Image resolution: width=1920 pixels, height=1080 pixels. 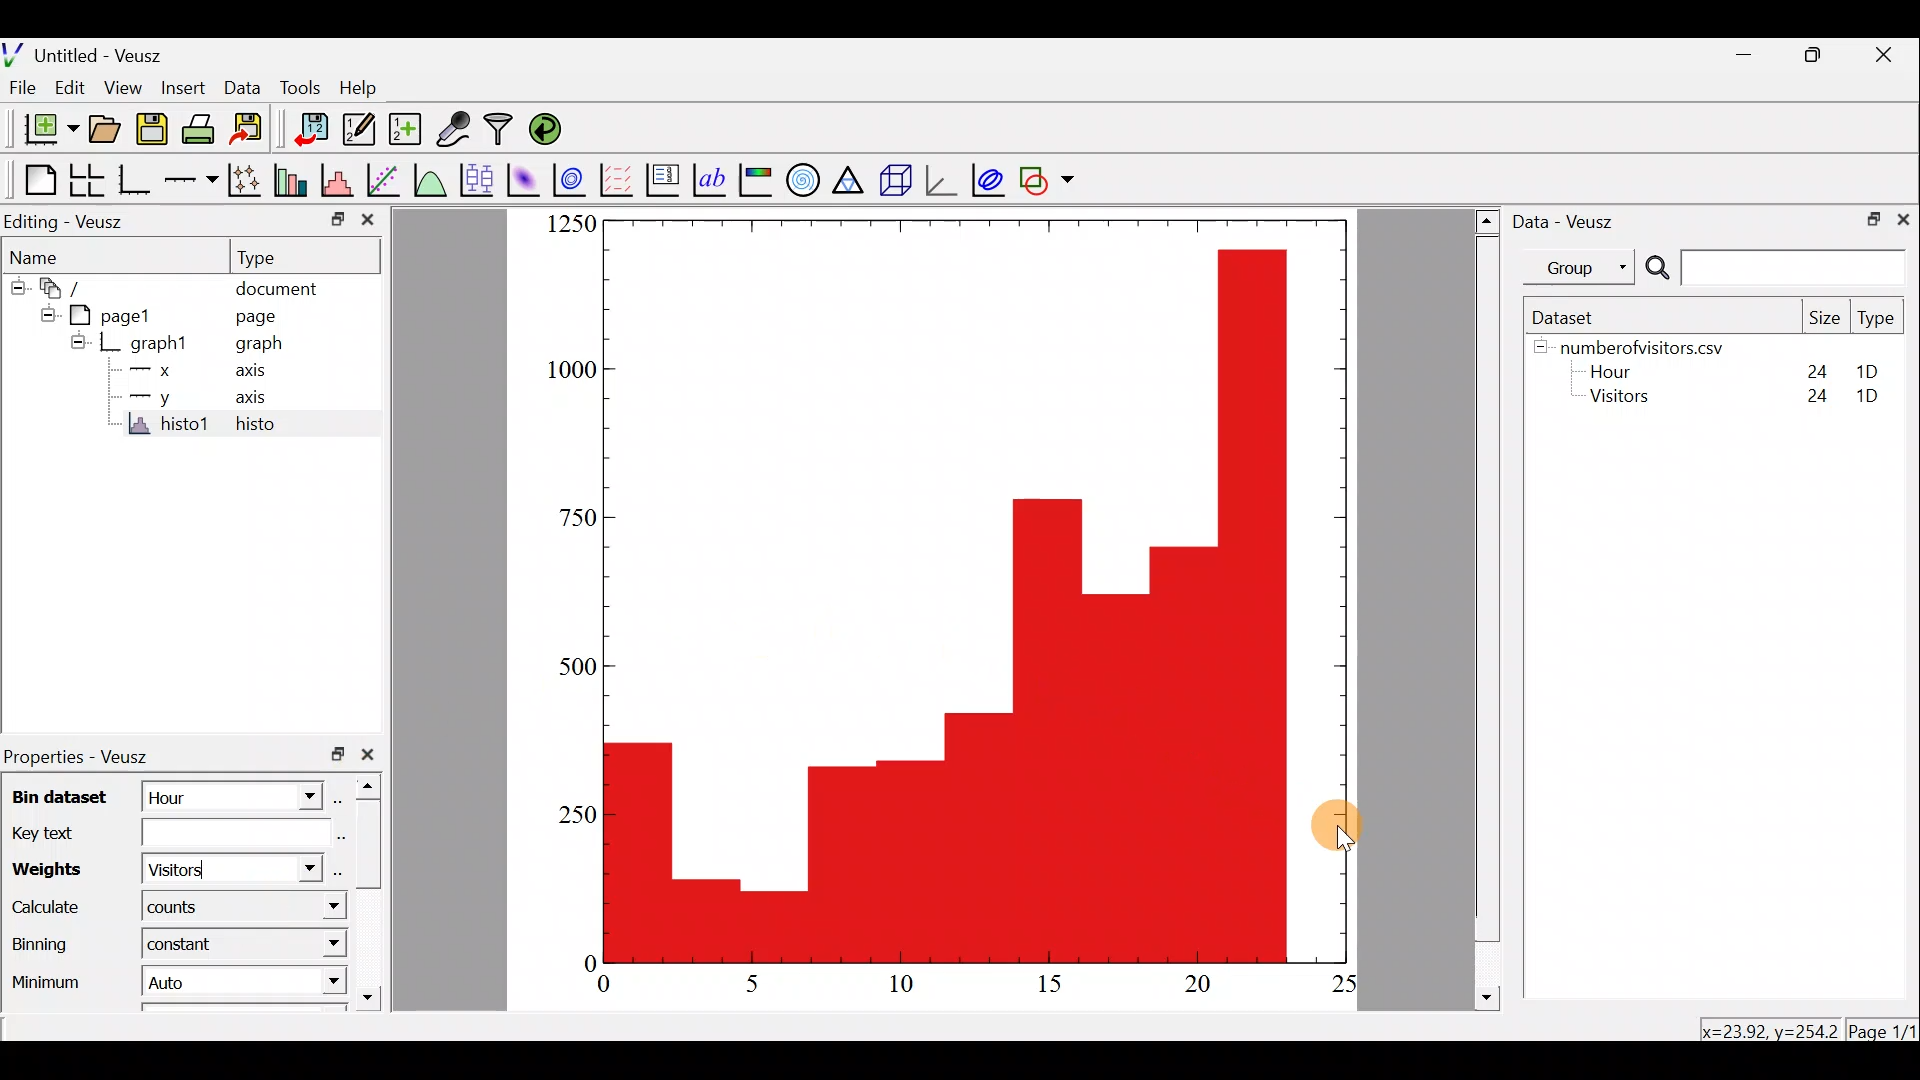 What do you see at coordinates (1576, 225) in the screenshot?
I see `Data - Veusz` at bounding box center [1576, 225].